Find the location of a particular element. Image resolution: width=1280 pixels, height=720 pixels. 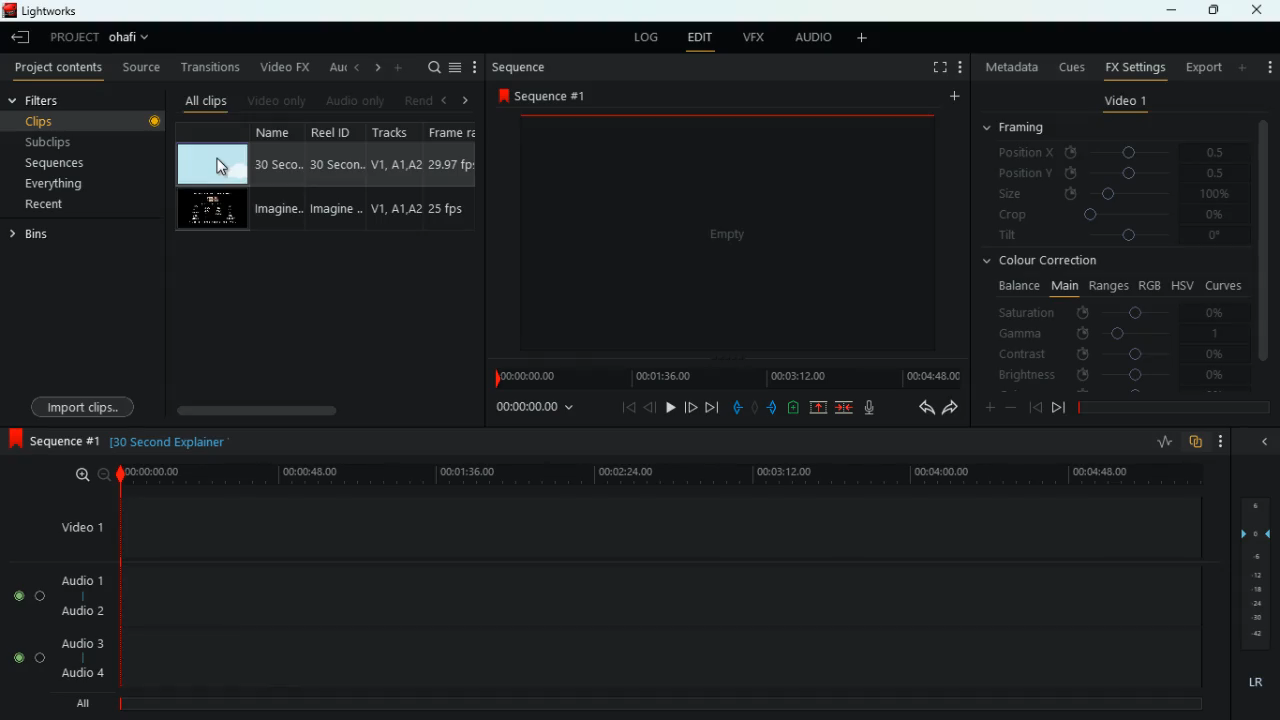

audio is located at coordinates (812, 39).